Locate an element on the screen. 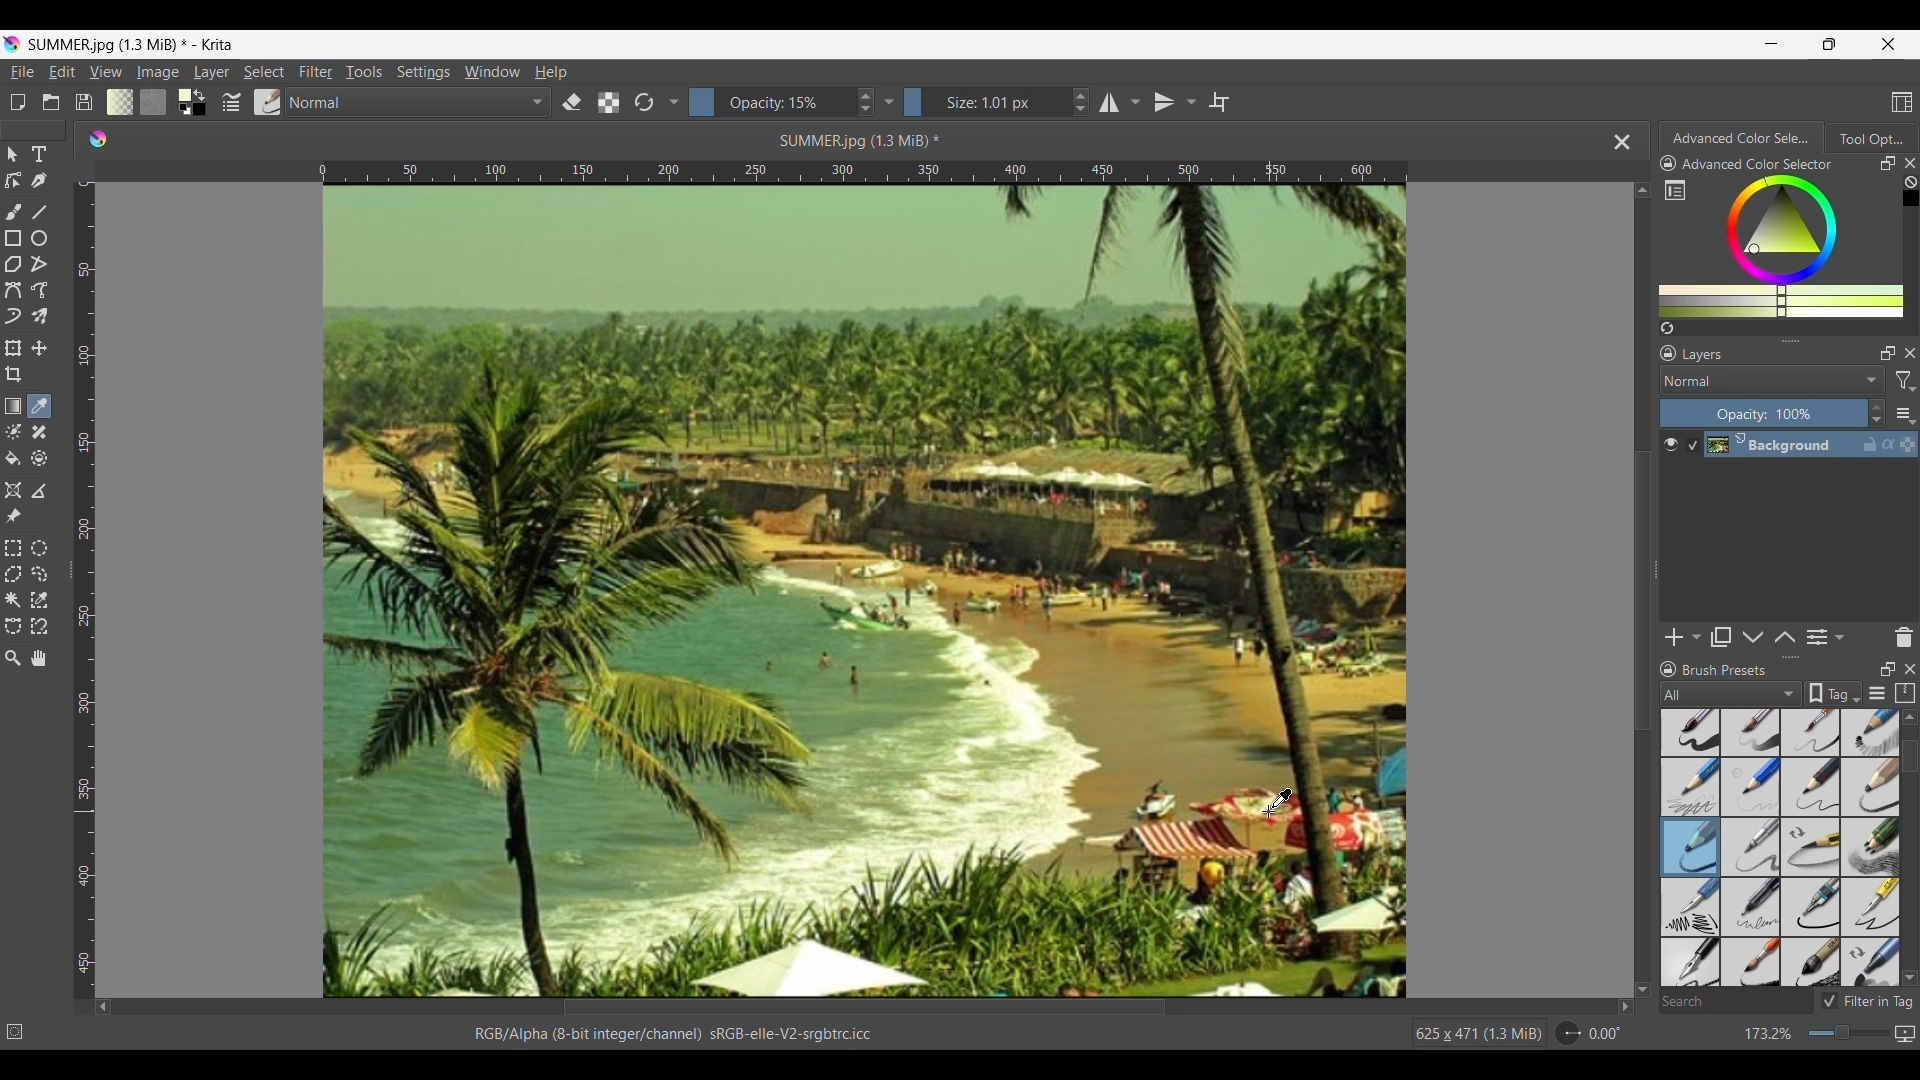 The width and height of the screenshot is (1920, 1080). Magnetic curve selection tool is located at coordinates (38, 627).